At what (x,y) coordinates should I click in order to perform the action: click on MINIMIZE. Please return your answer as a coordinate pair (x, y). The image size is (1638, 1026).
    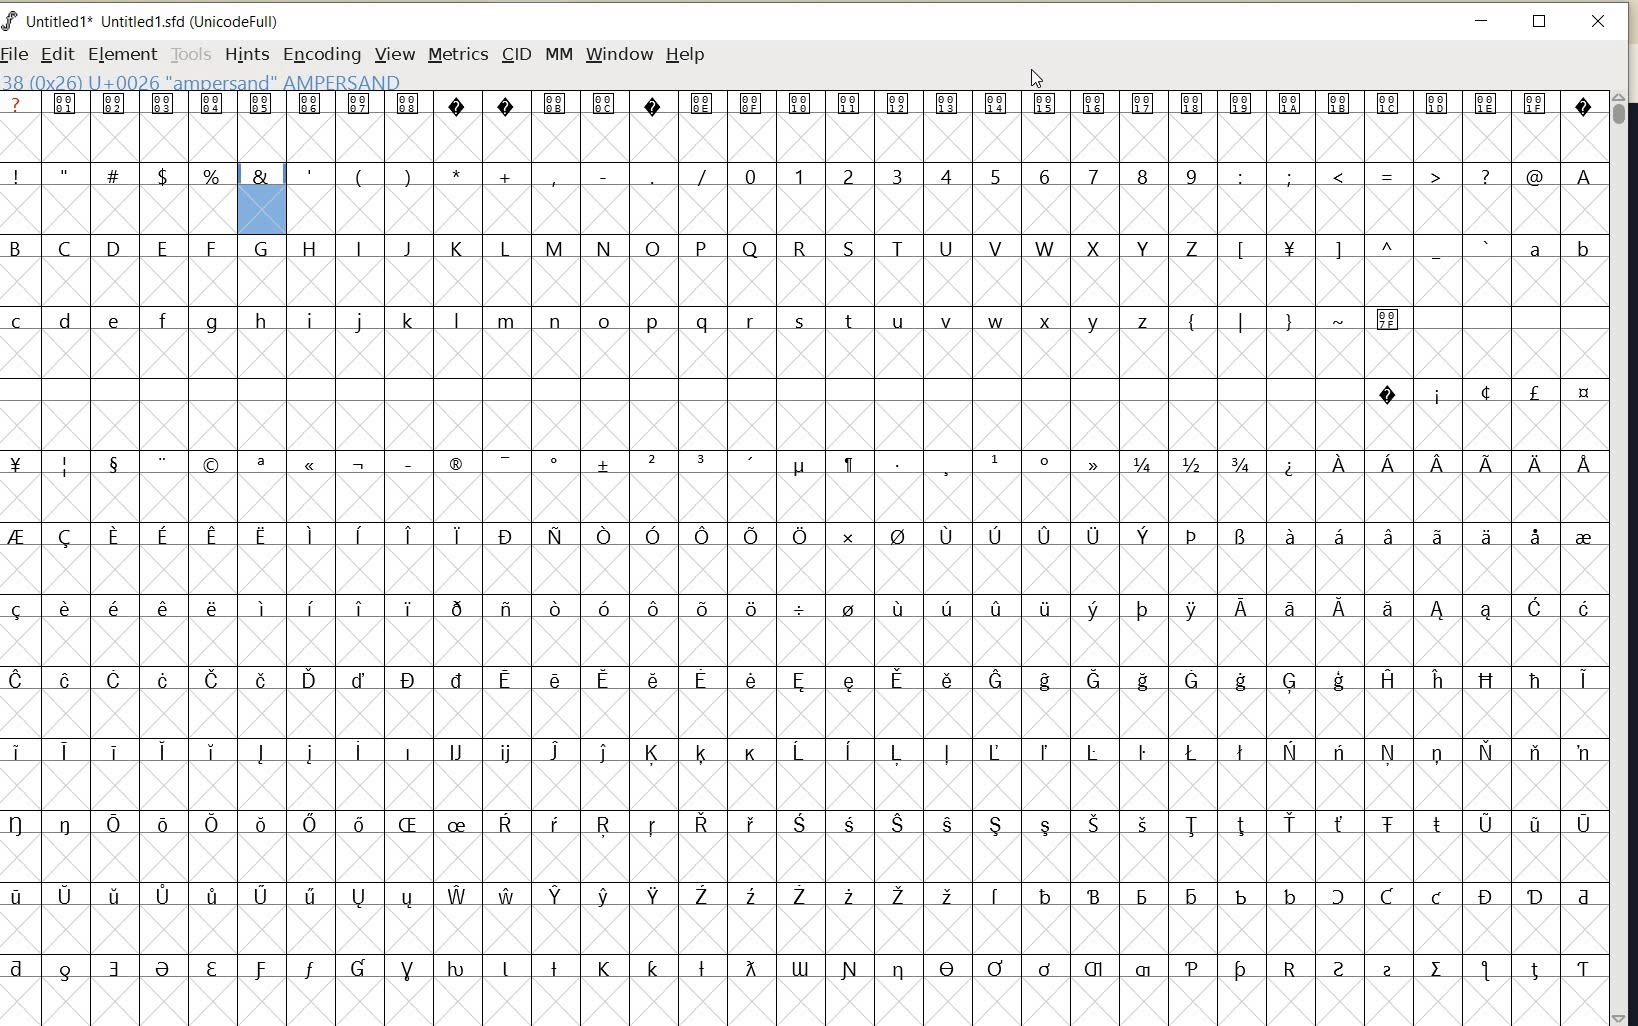
    Looking at the image, I should click on (1483, 20).